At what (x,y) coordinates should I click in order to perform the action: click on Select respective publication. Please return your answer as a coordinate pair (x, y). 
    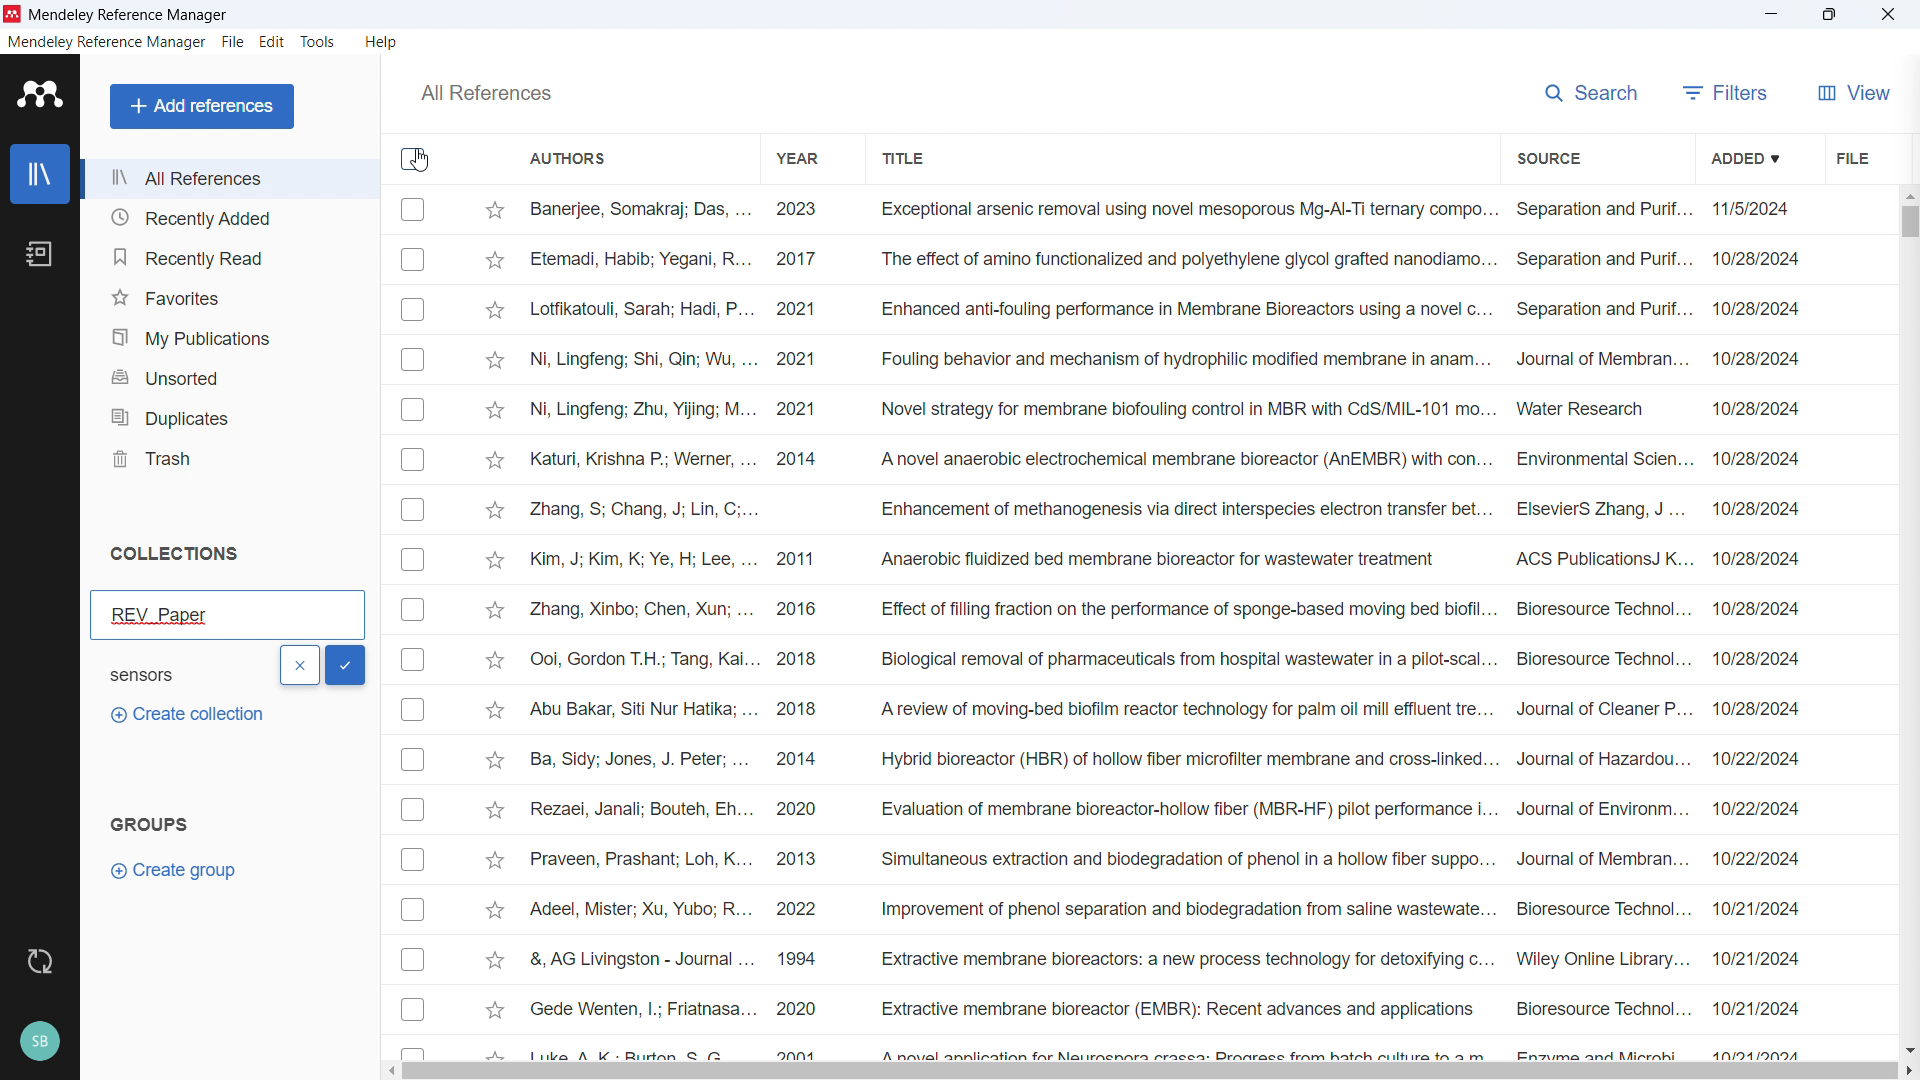
    Looking at the image, I should click on (412, 959).